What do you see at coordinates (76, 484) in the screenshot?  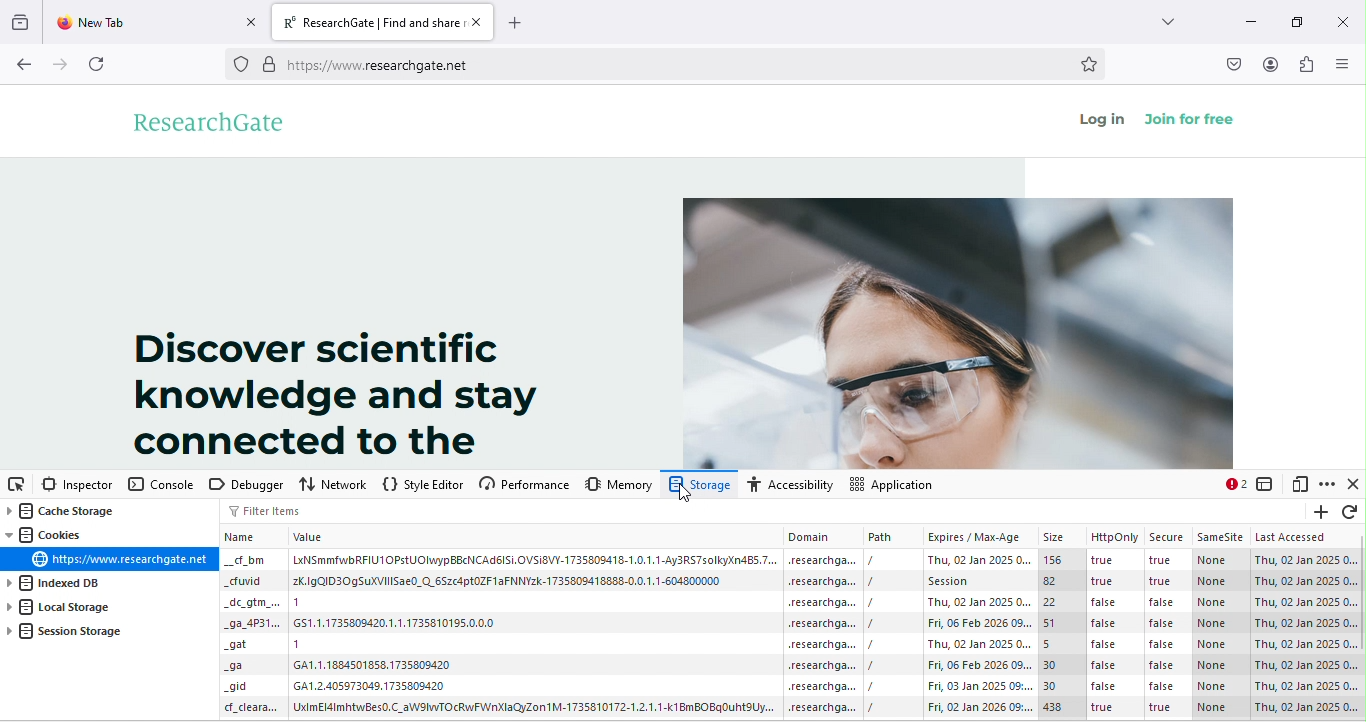 I see `inspector` at bounding box center [76, 484].